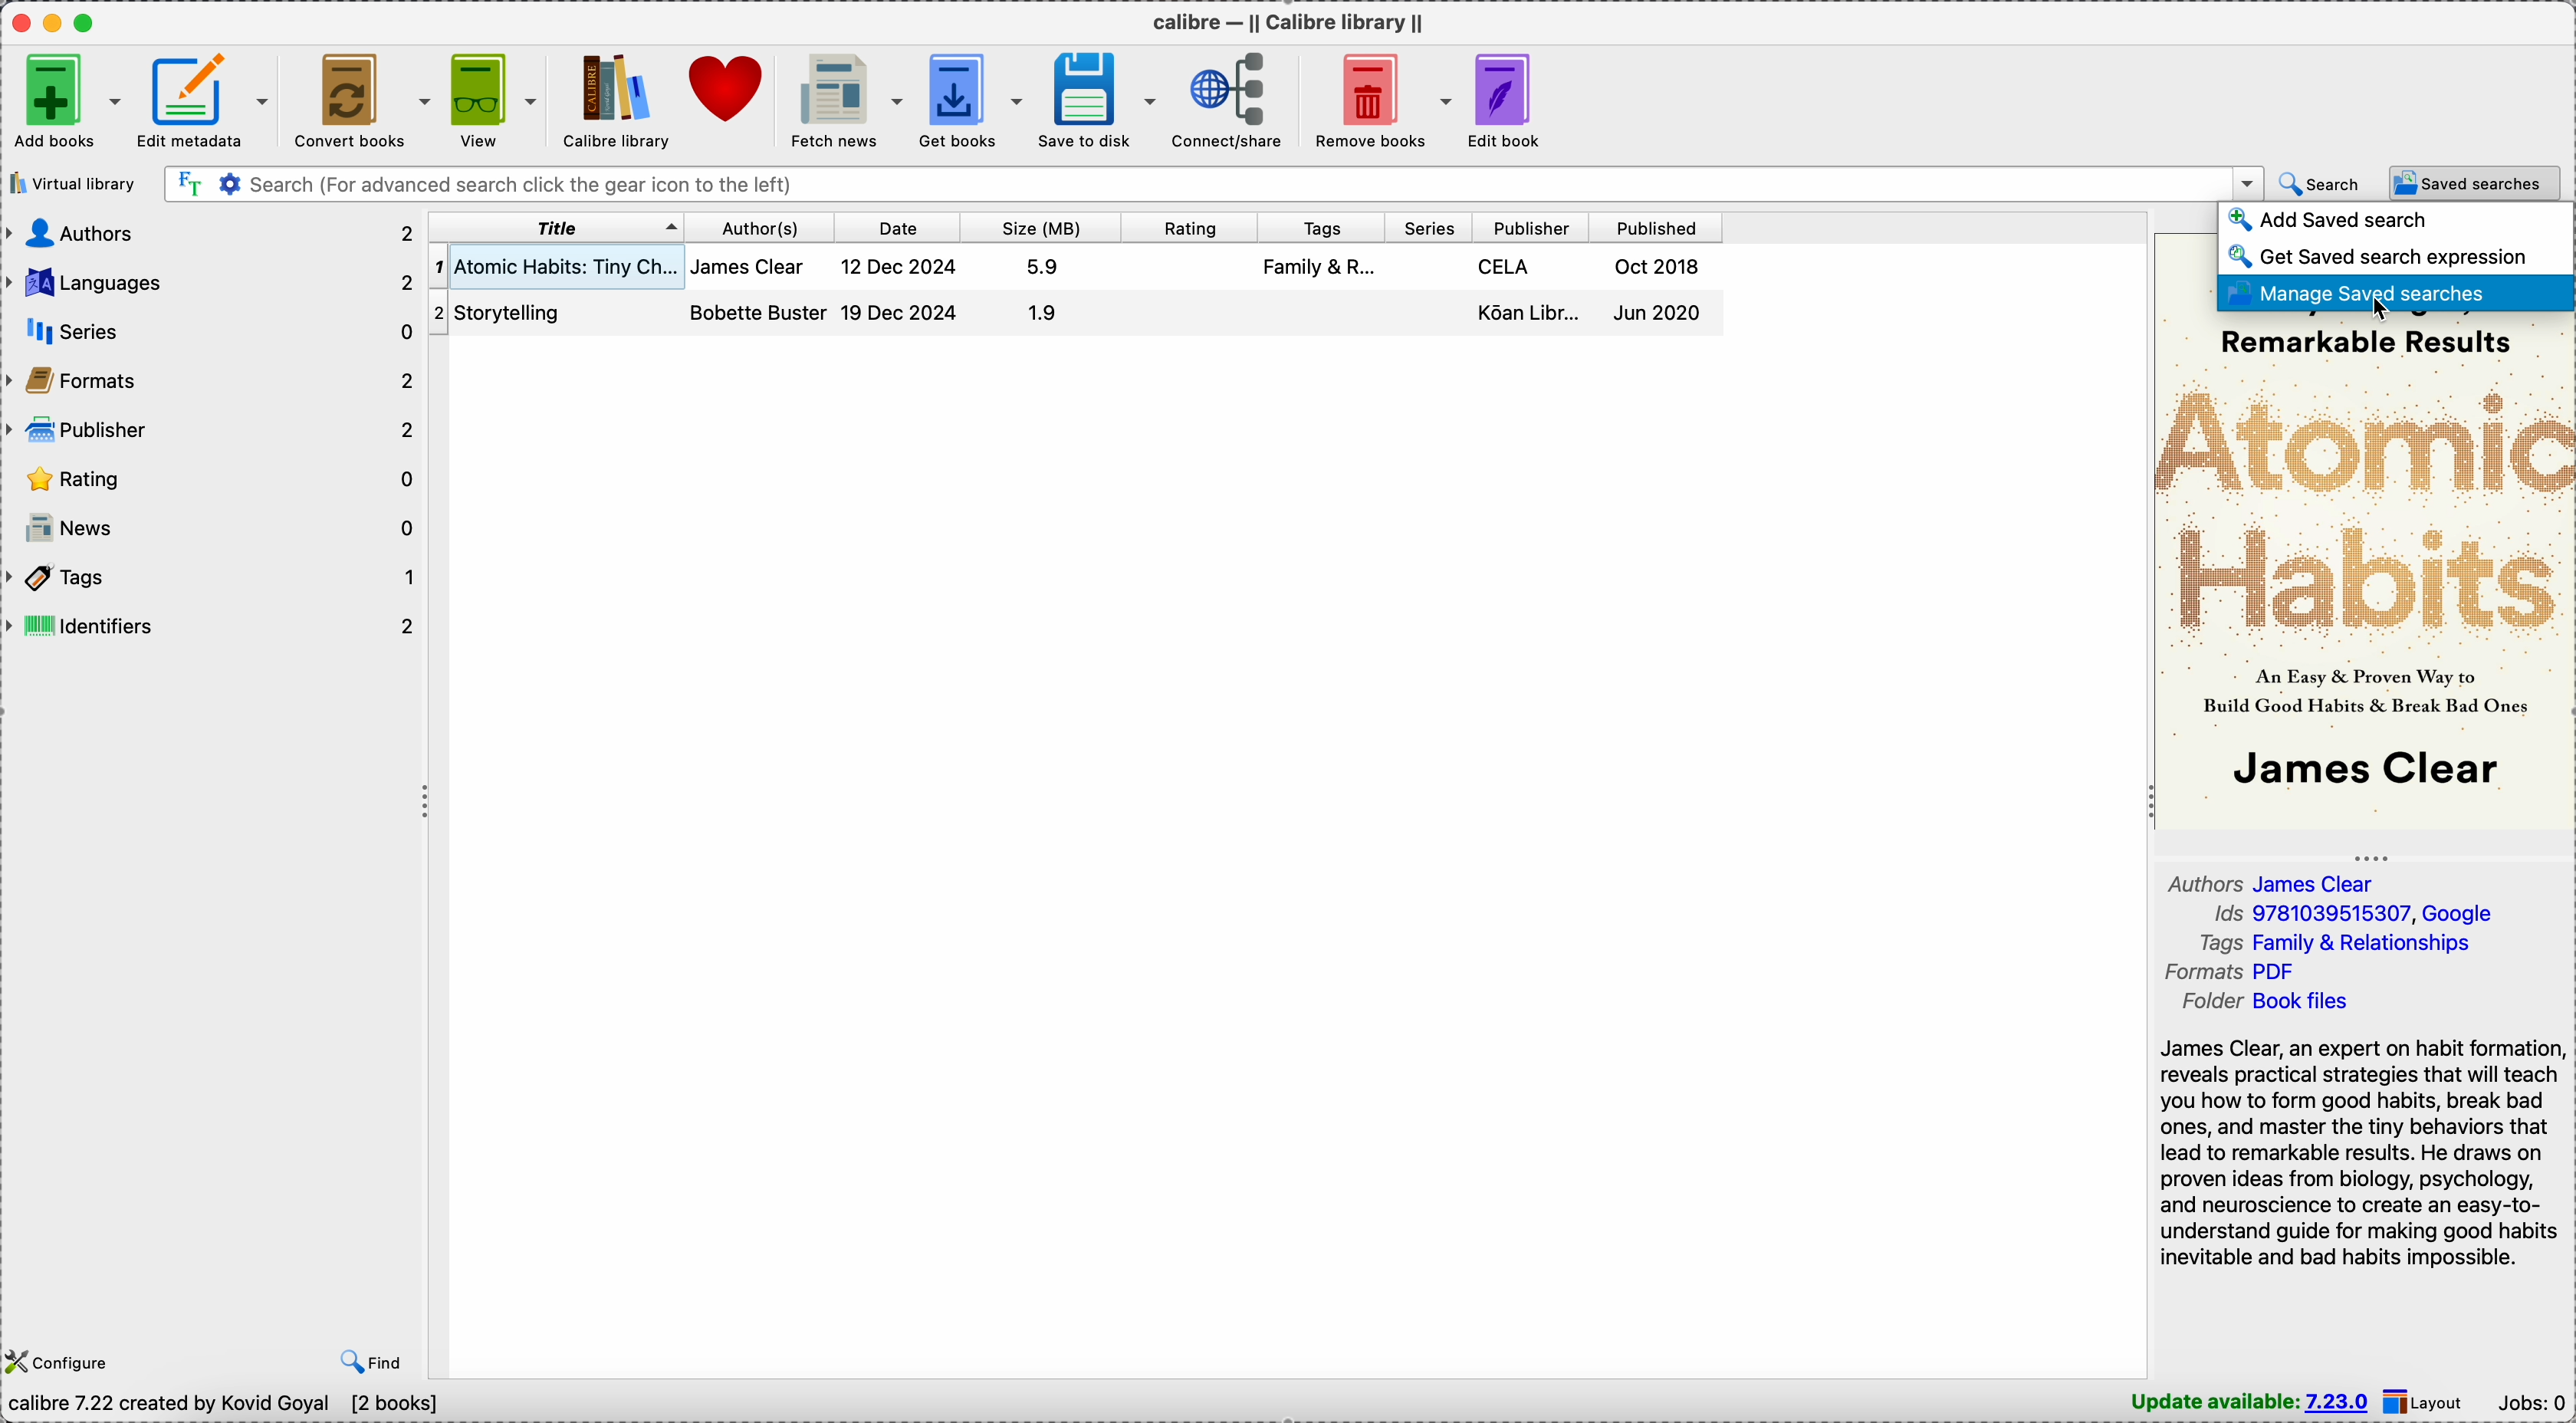  What do you see at coordinates (1527, 296) in the screenshot?
I see `publisher` at bounding box center [1527, 296].